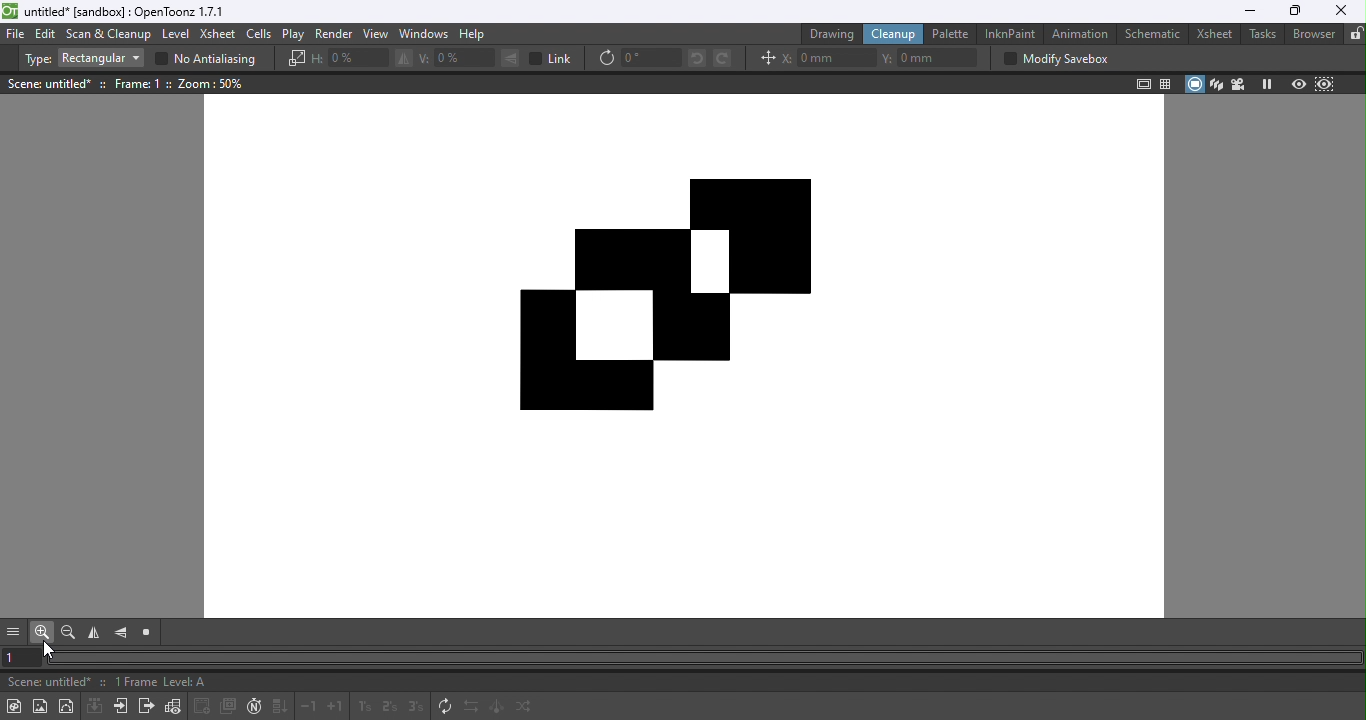 The image size is (1366, 720). What do you see at coordinates (416, 706) in the screenshot?
I see `Reframe in 3s` at bounding box center [416, 706].